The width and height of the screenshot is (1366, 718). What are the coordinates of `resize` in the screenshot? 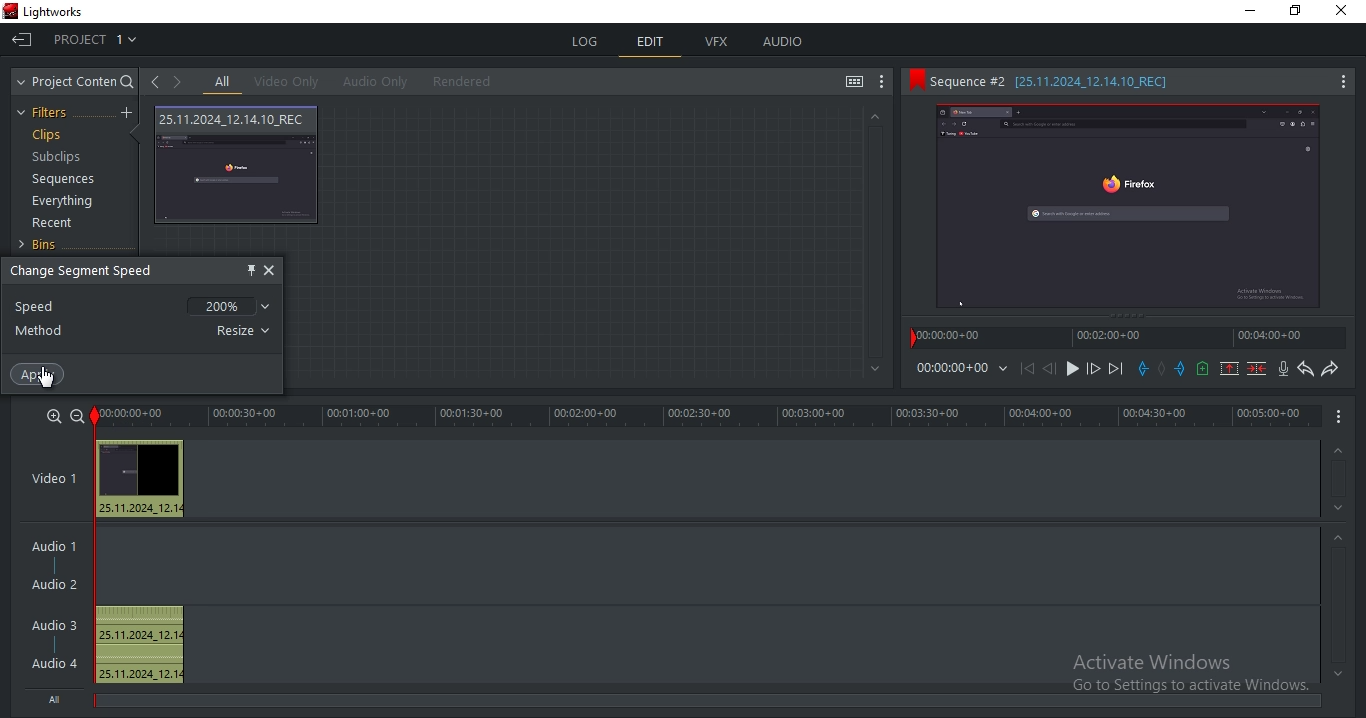 It's located at (246, 330).